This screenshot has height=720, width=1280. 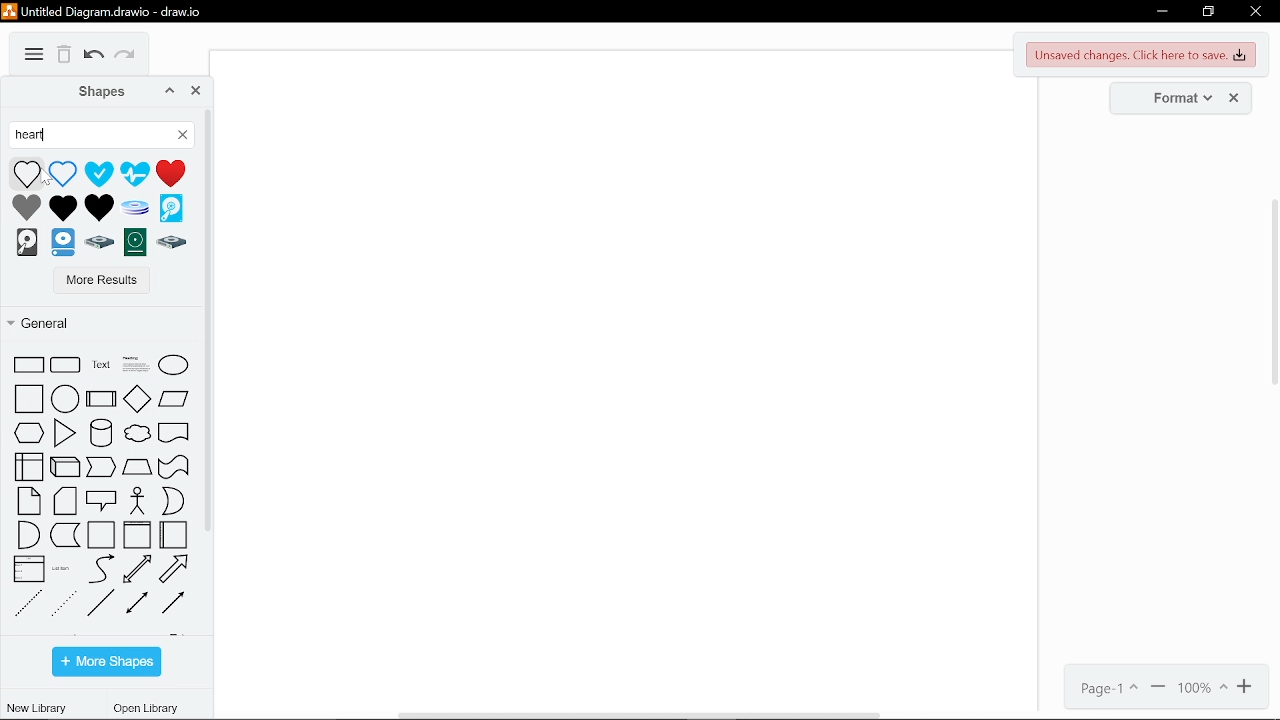 I want to click on horizontal scrollbar, so click(x=642, y=715).